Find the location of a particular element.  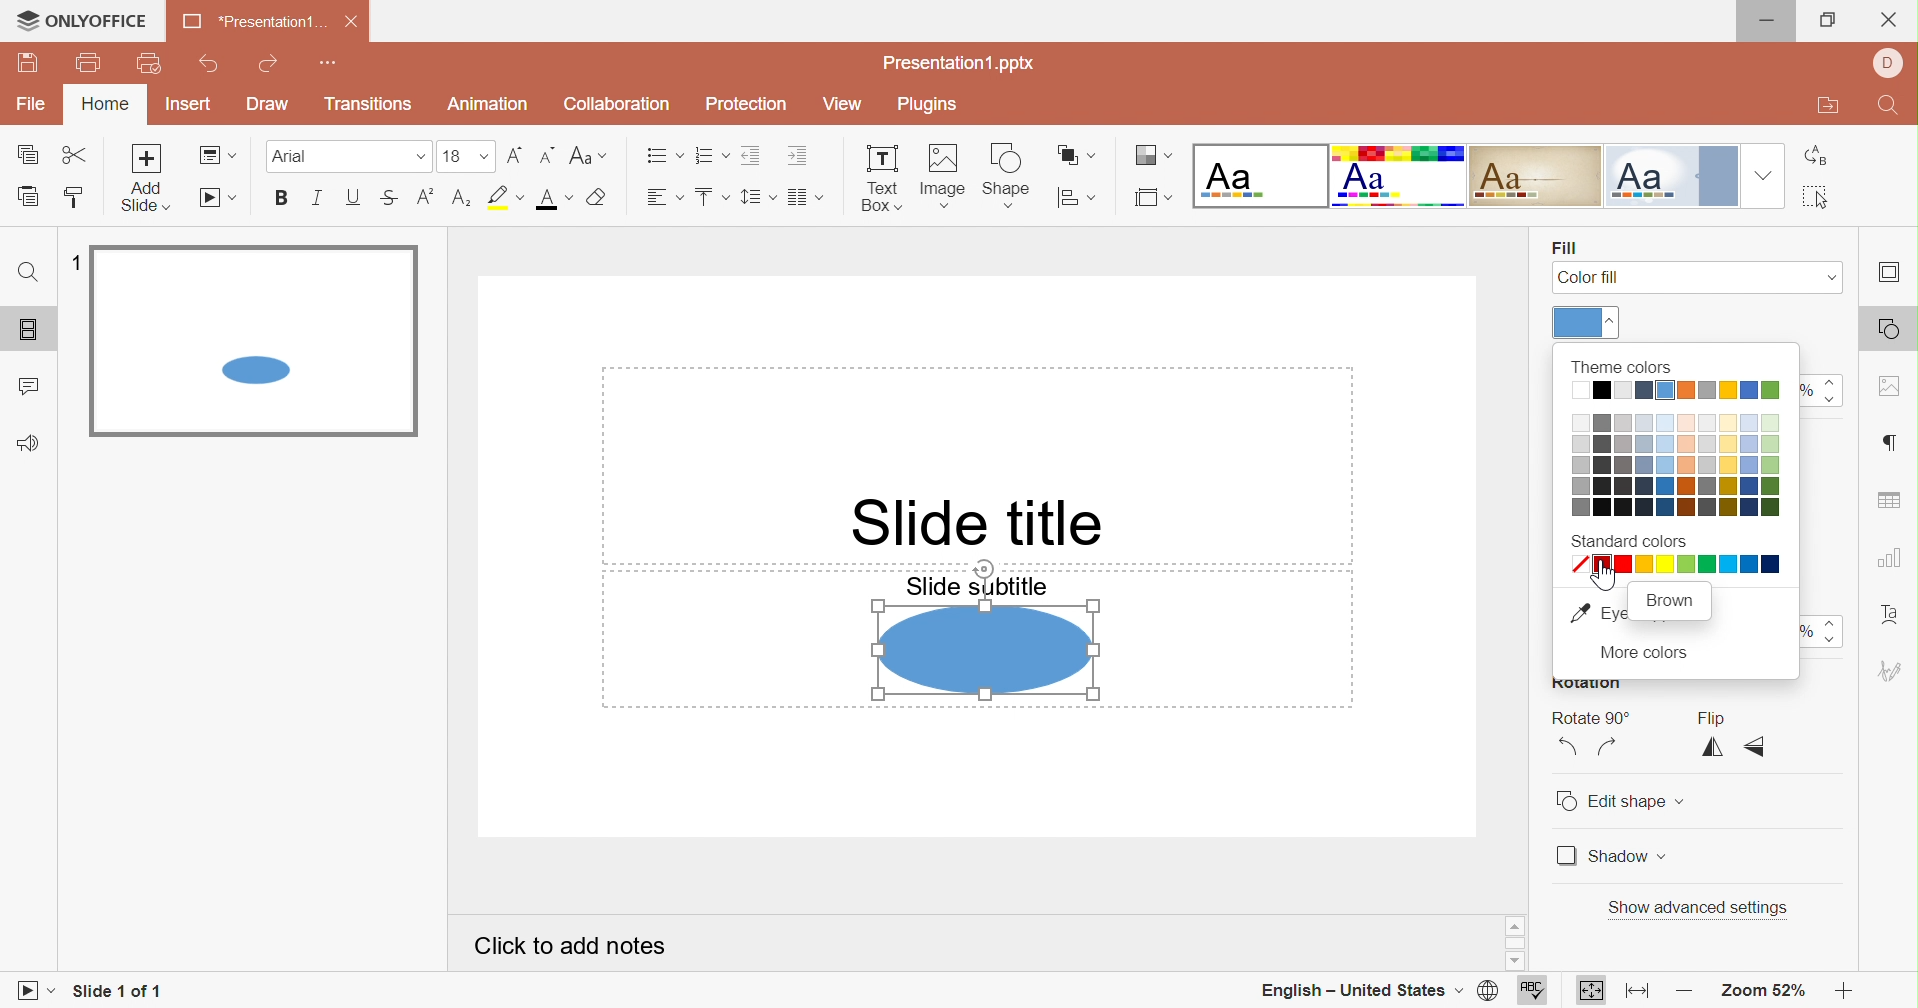

Slide 1 of 1 is located at coordinates (116, 989).